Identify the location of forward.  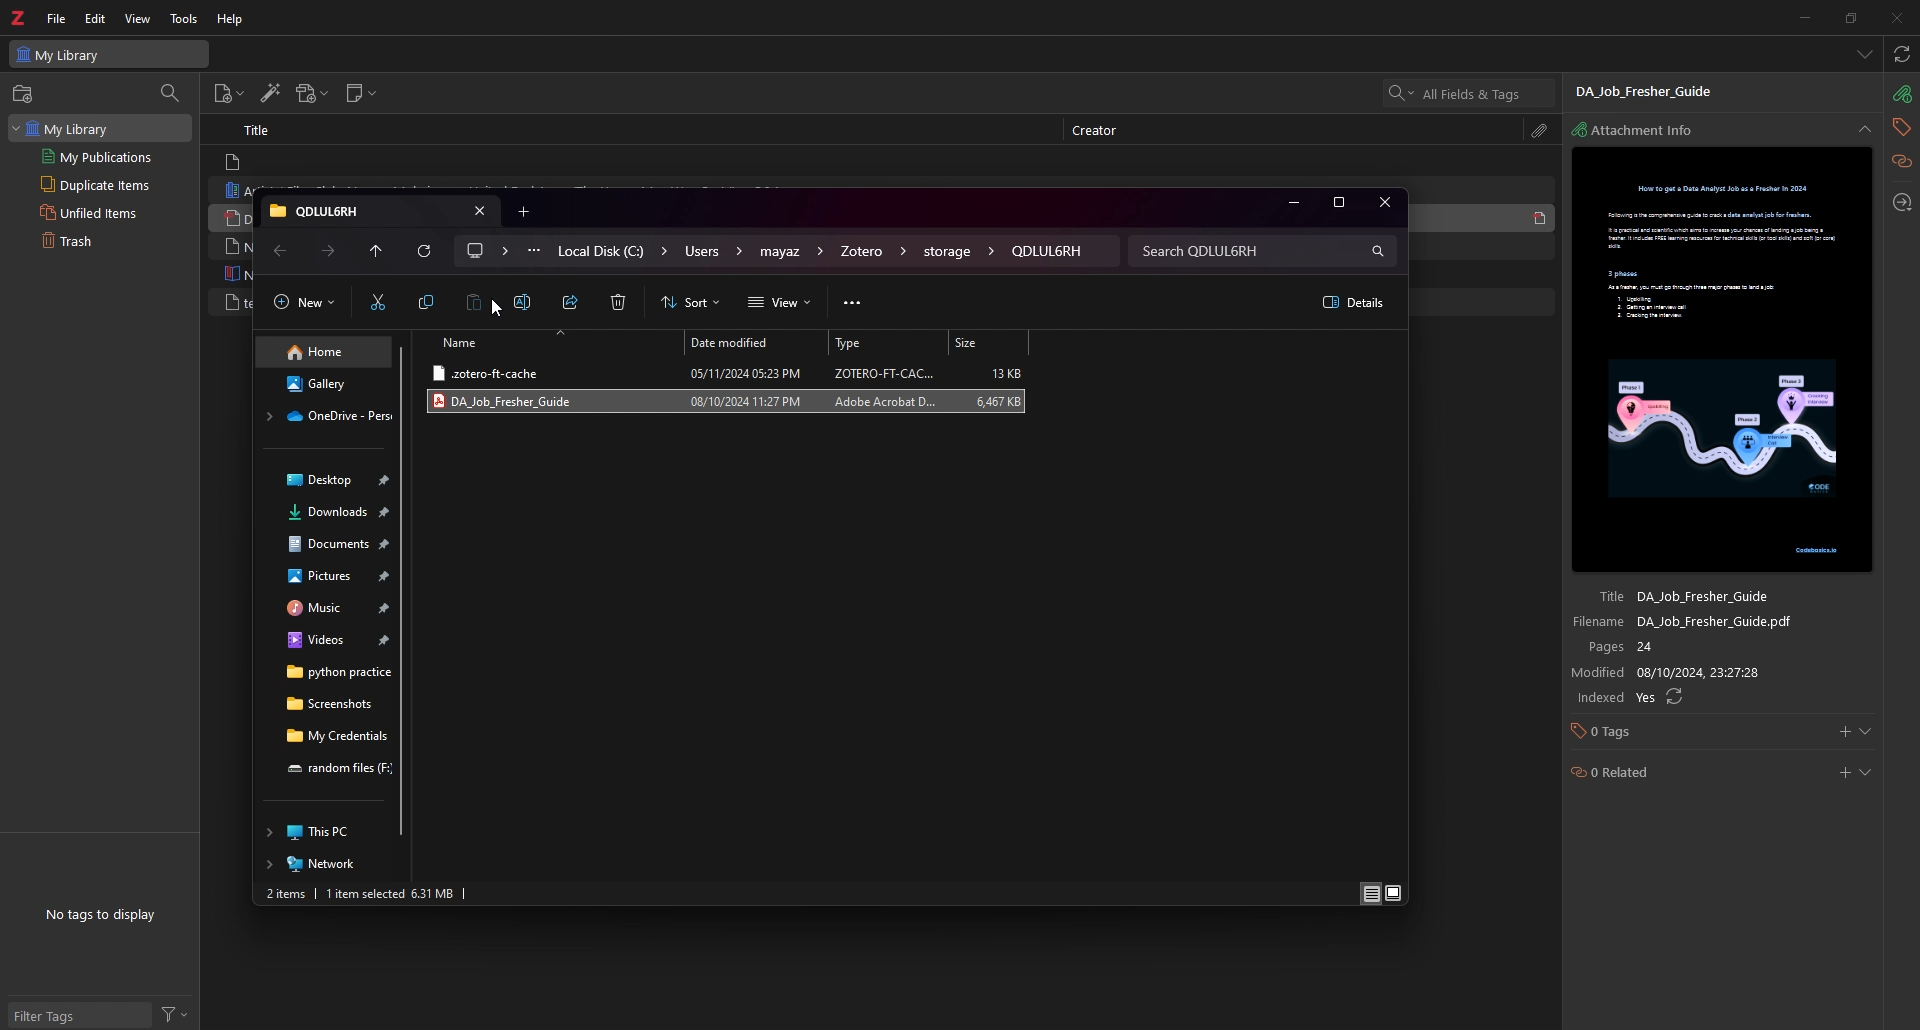
(329, 252).